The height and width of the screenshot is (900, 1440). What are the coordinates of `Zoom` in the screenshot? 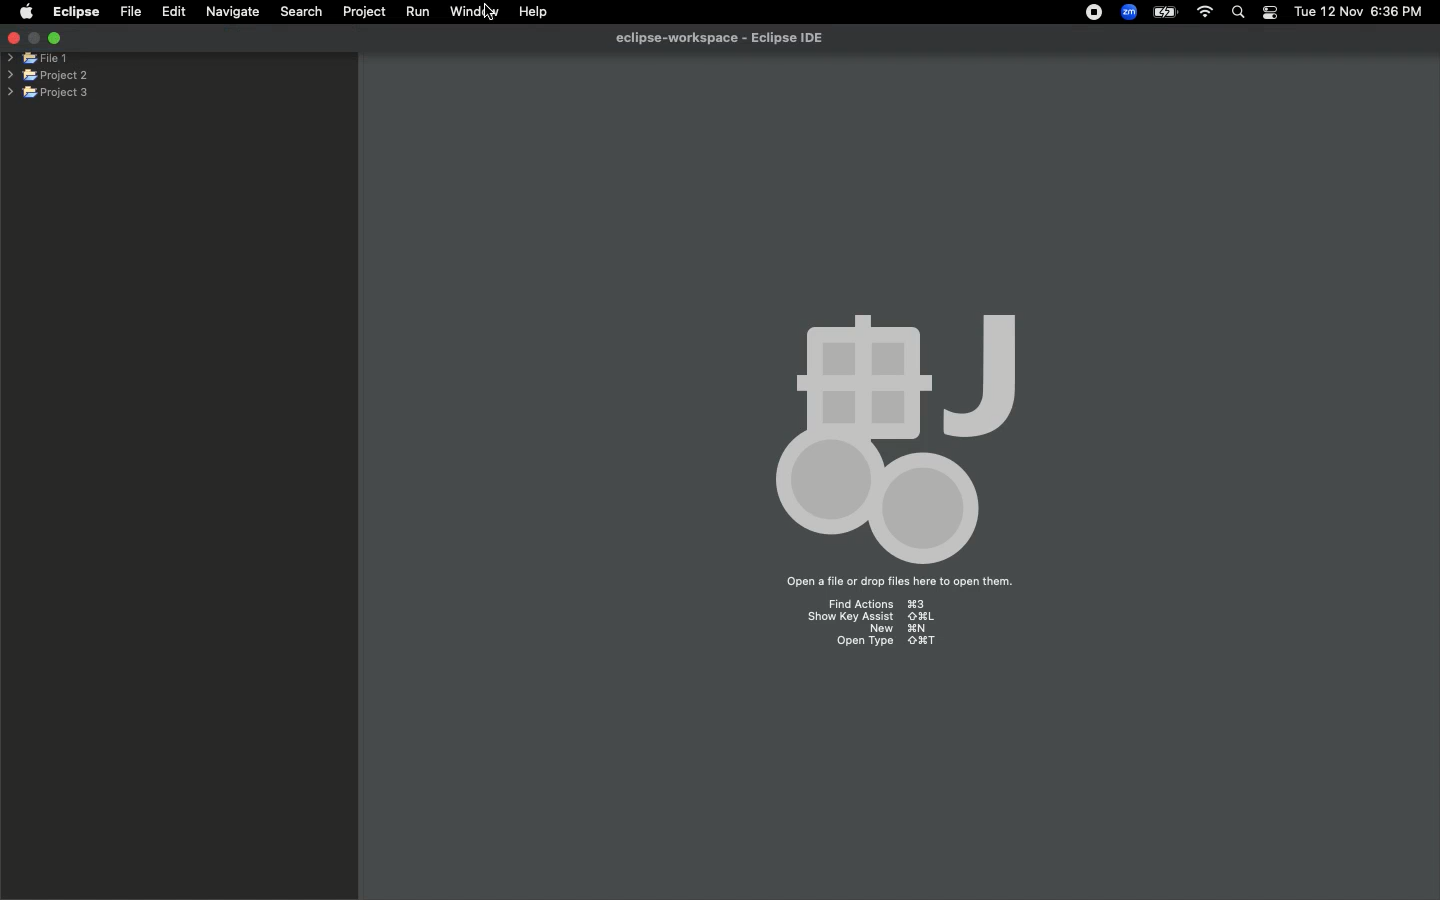 It's located at (1130, 12).